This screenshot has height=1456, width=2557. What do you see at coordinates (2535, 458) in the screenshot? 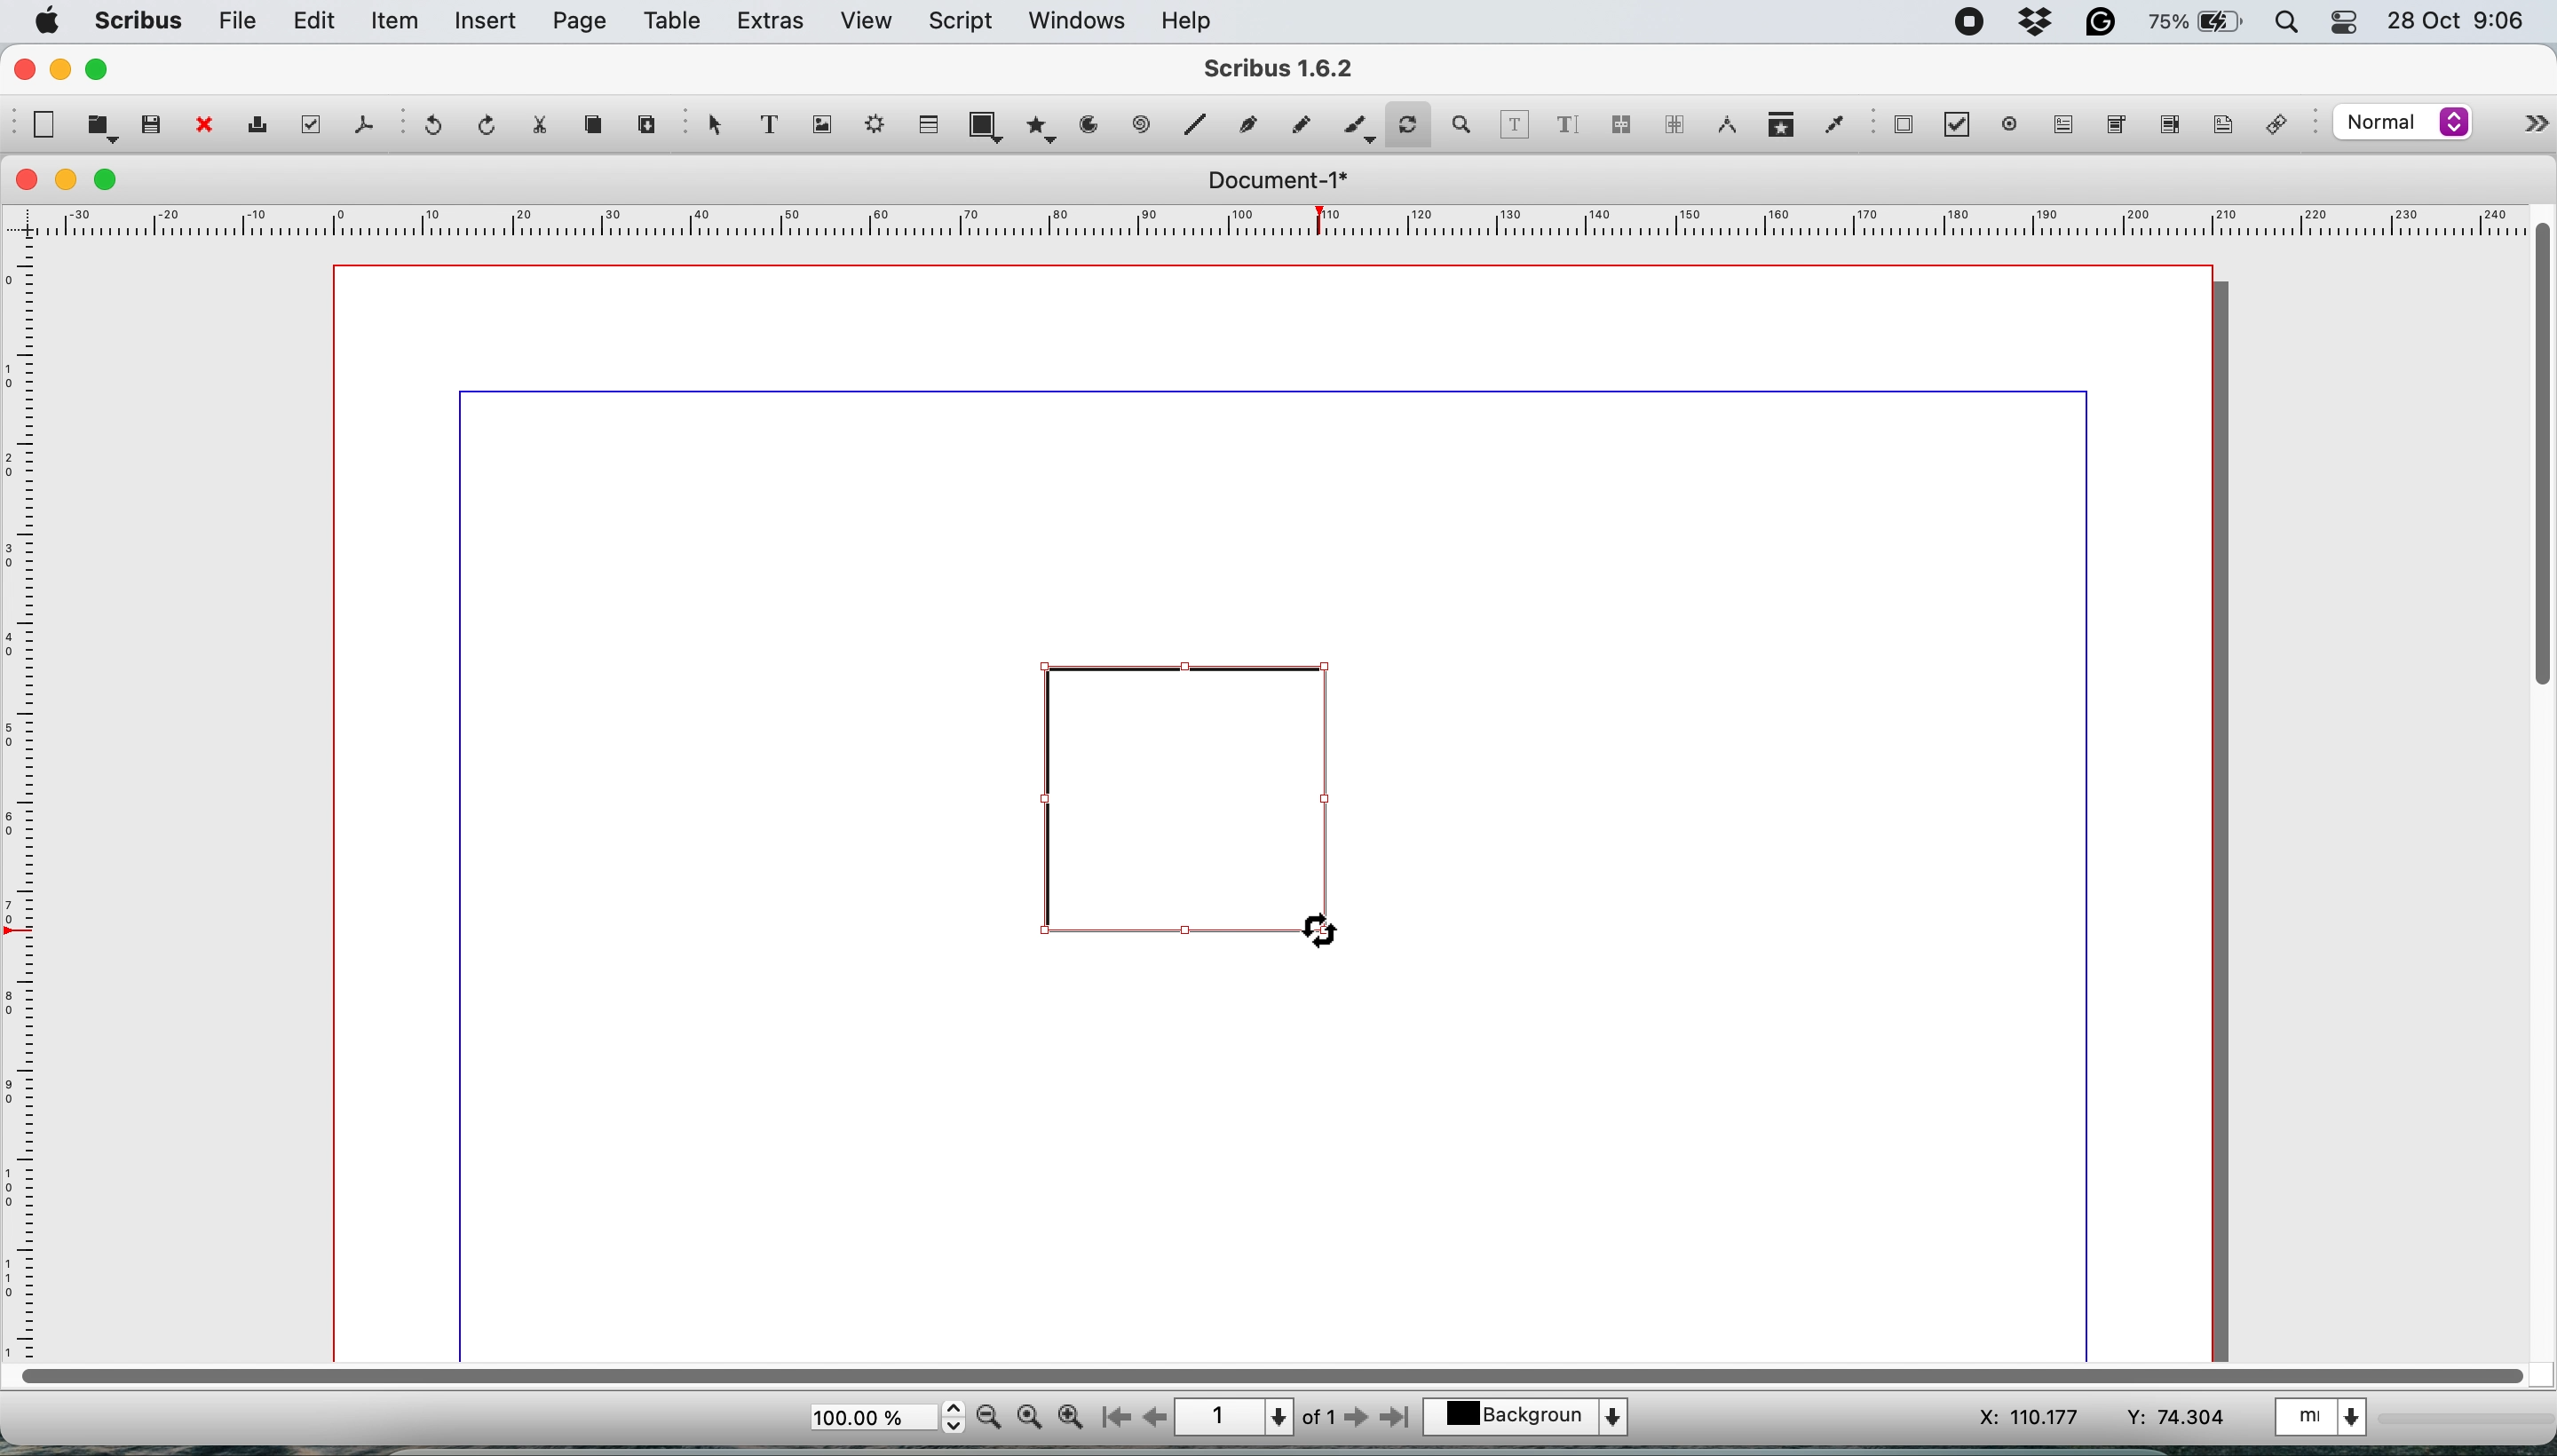
I see `vertical scroll bar` at bounding box center [2535, 458].